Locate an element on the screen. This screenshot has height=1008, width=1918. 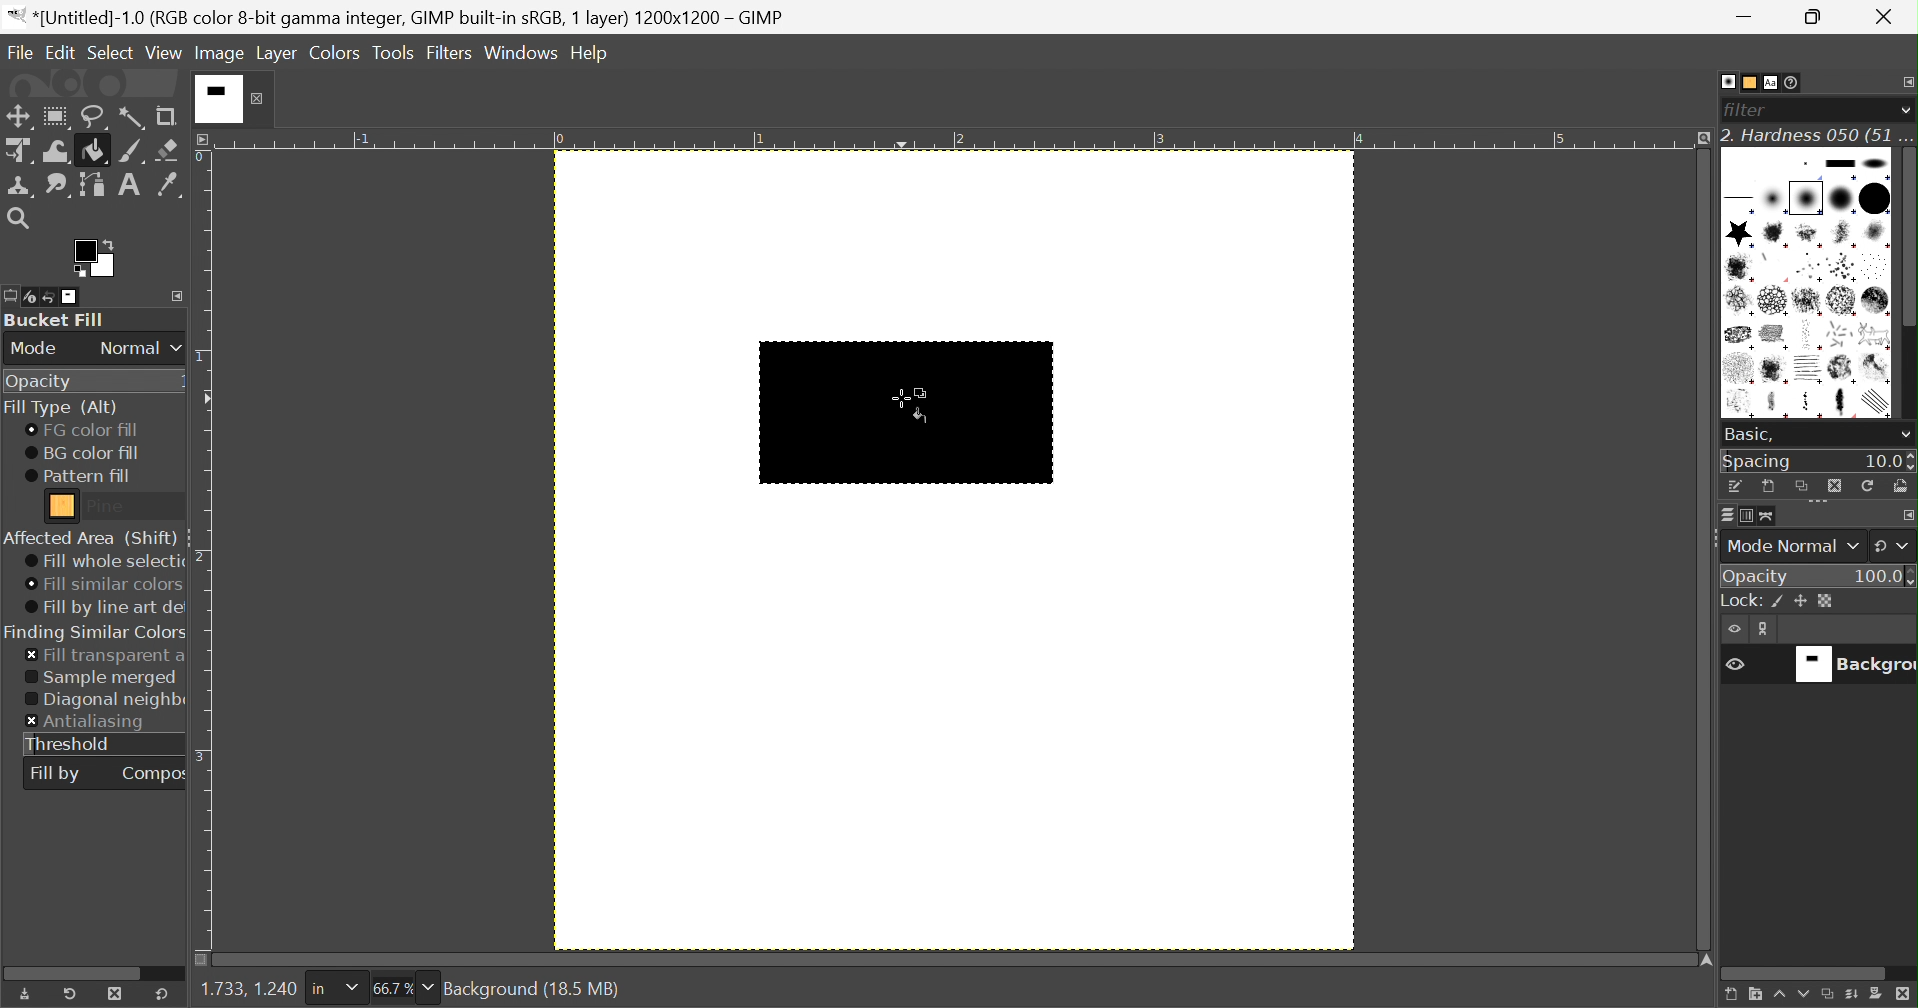
Tools is located at coordinates (394, 53).